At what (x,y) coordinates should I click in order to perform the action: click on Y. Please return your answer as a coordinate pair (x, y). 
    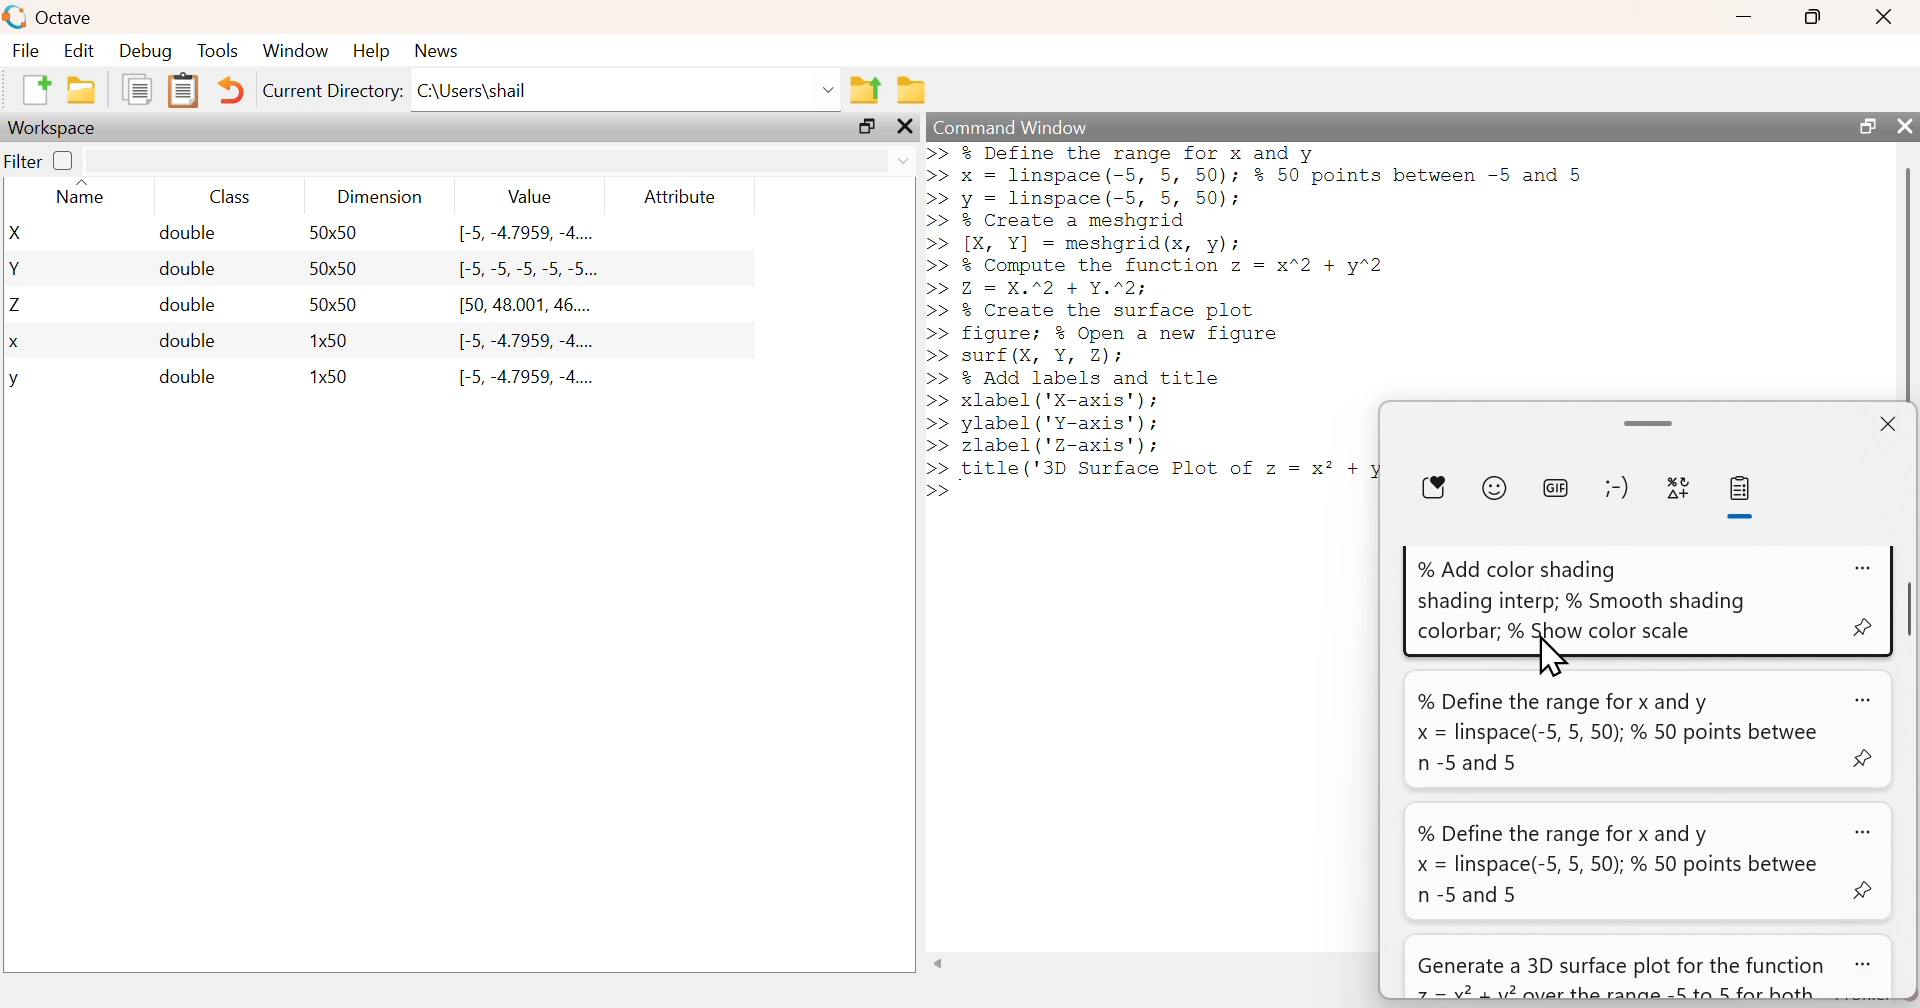
    Looking at the image, I should click on (17, 268).